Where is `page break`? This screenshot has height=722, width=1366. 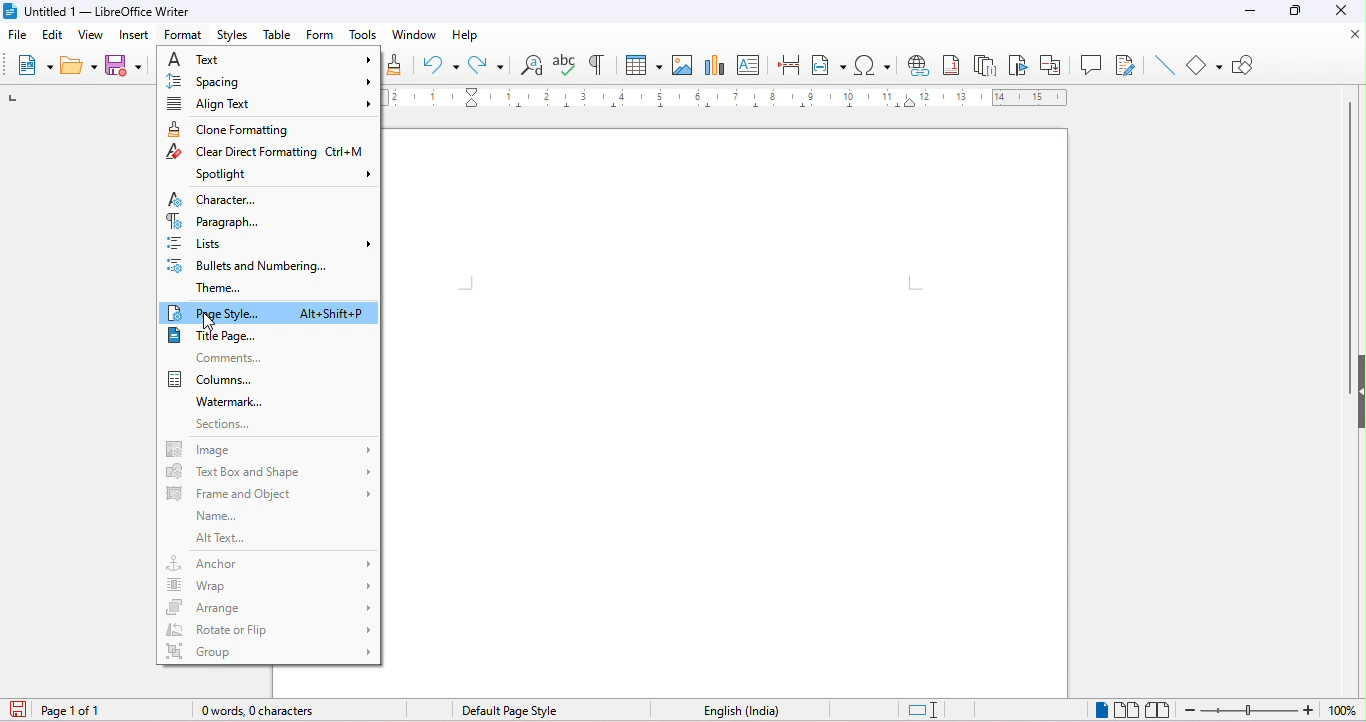 page break is located at coordinates (788, 62).